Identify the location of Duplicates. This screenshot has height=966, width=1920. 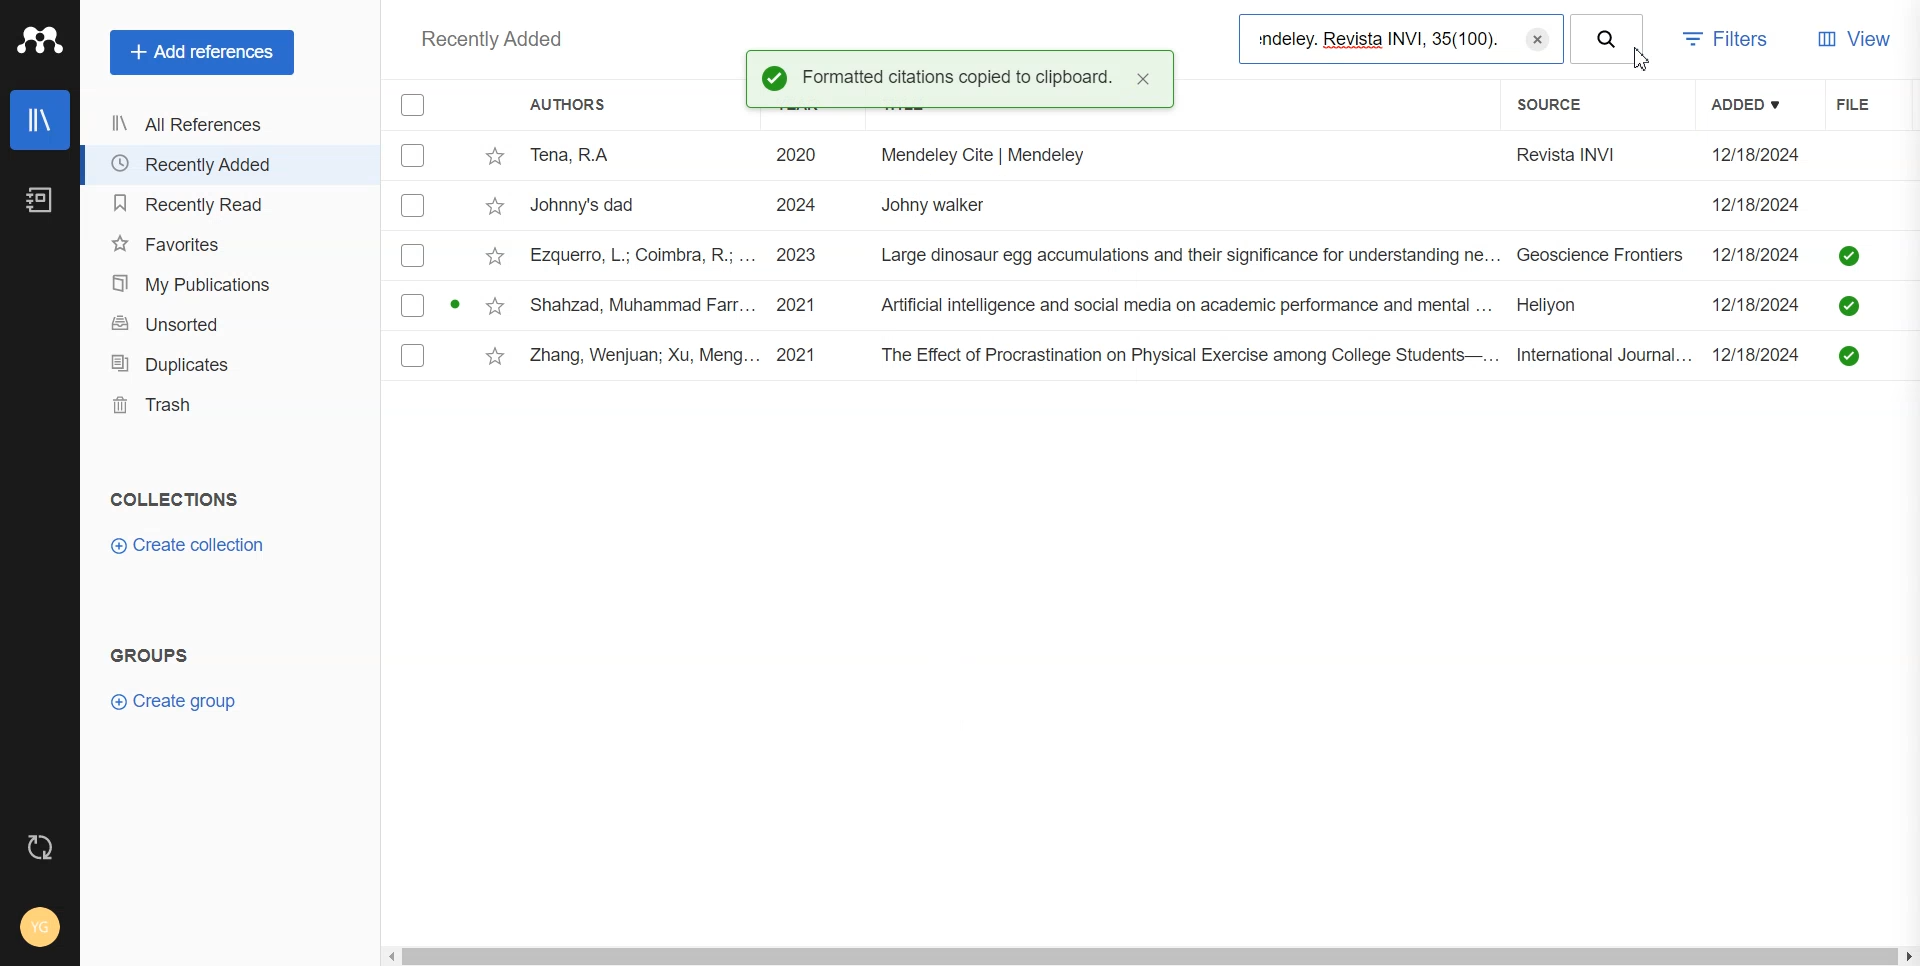
(231, 364).